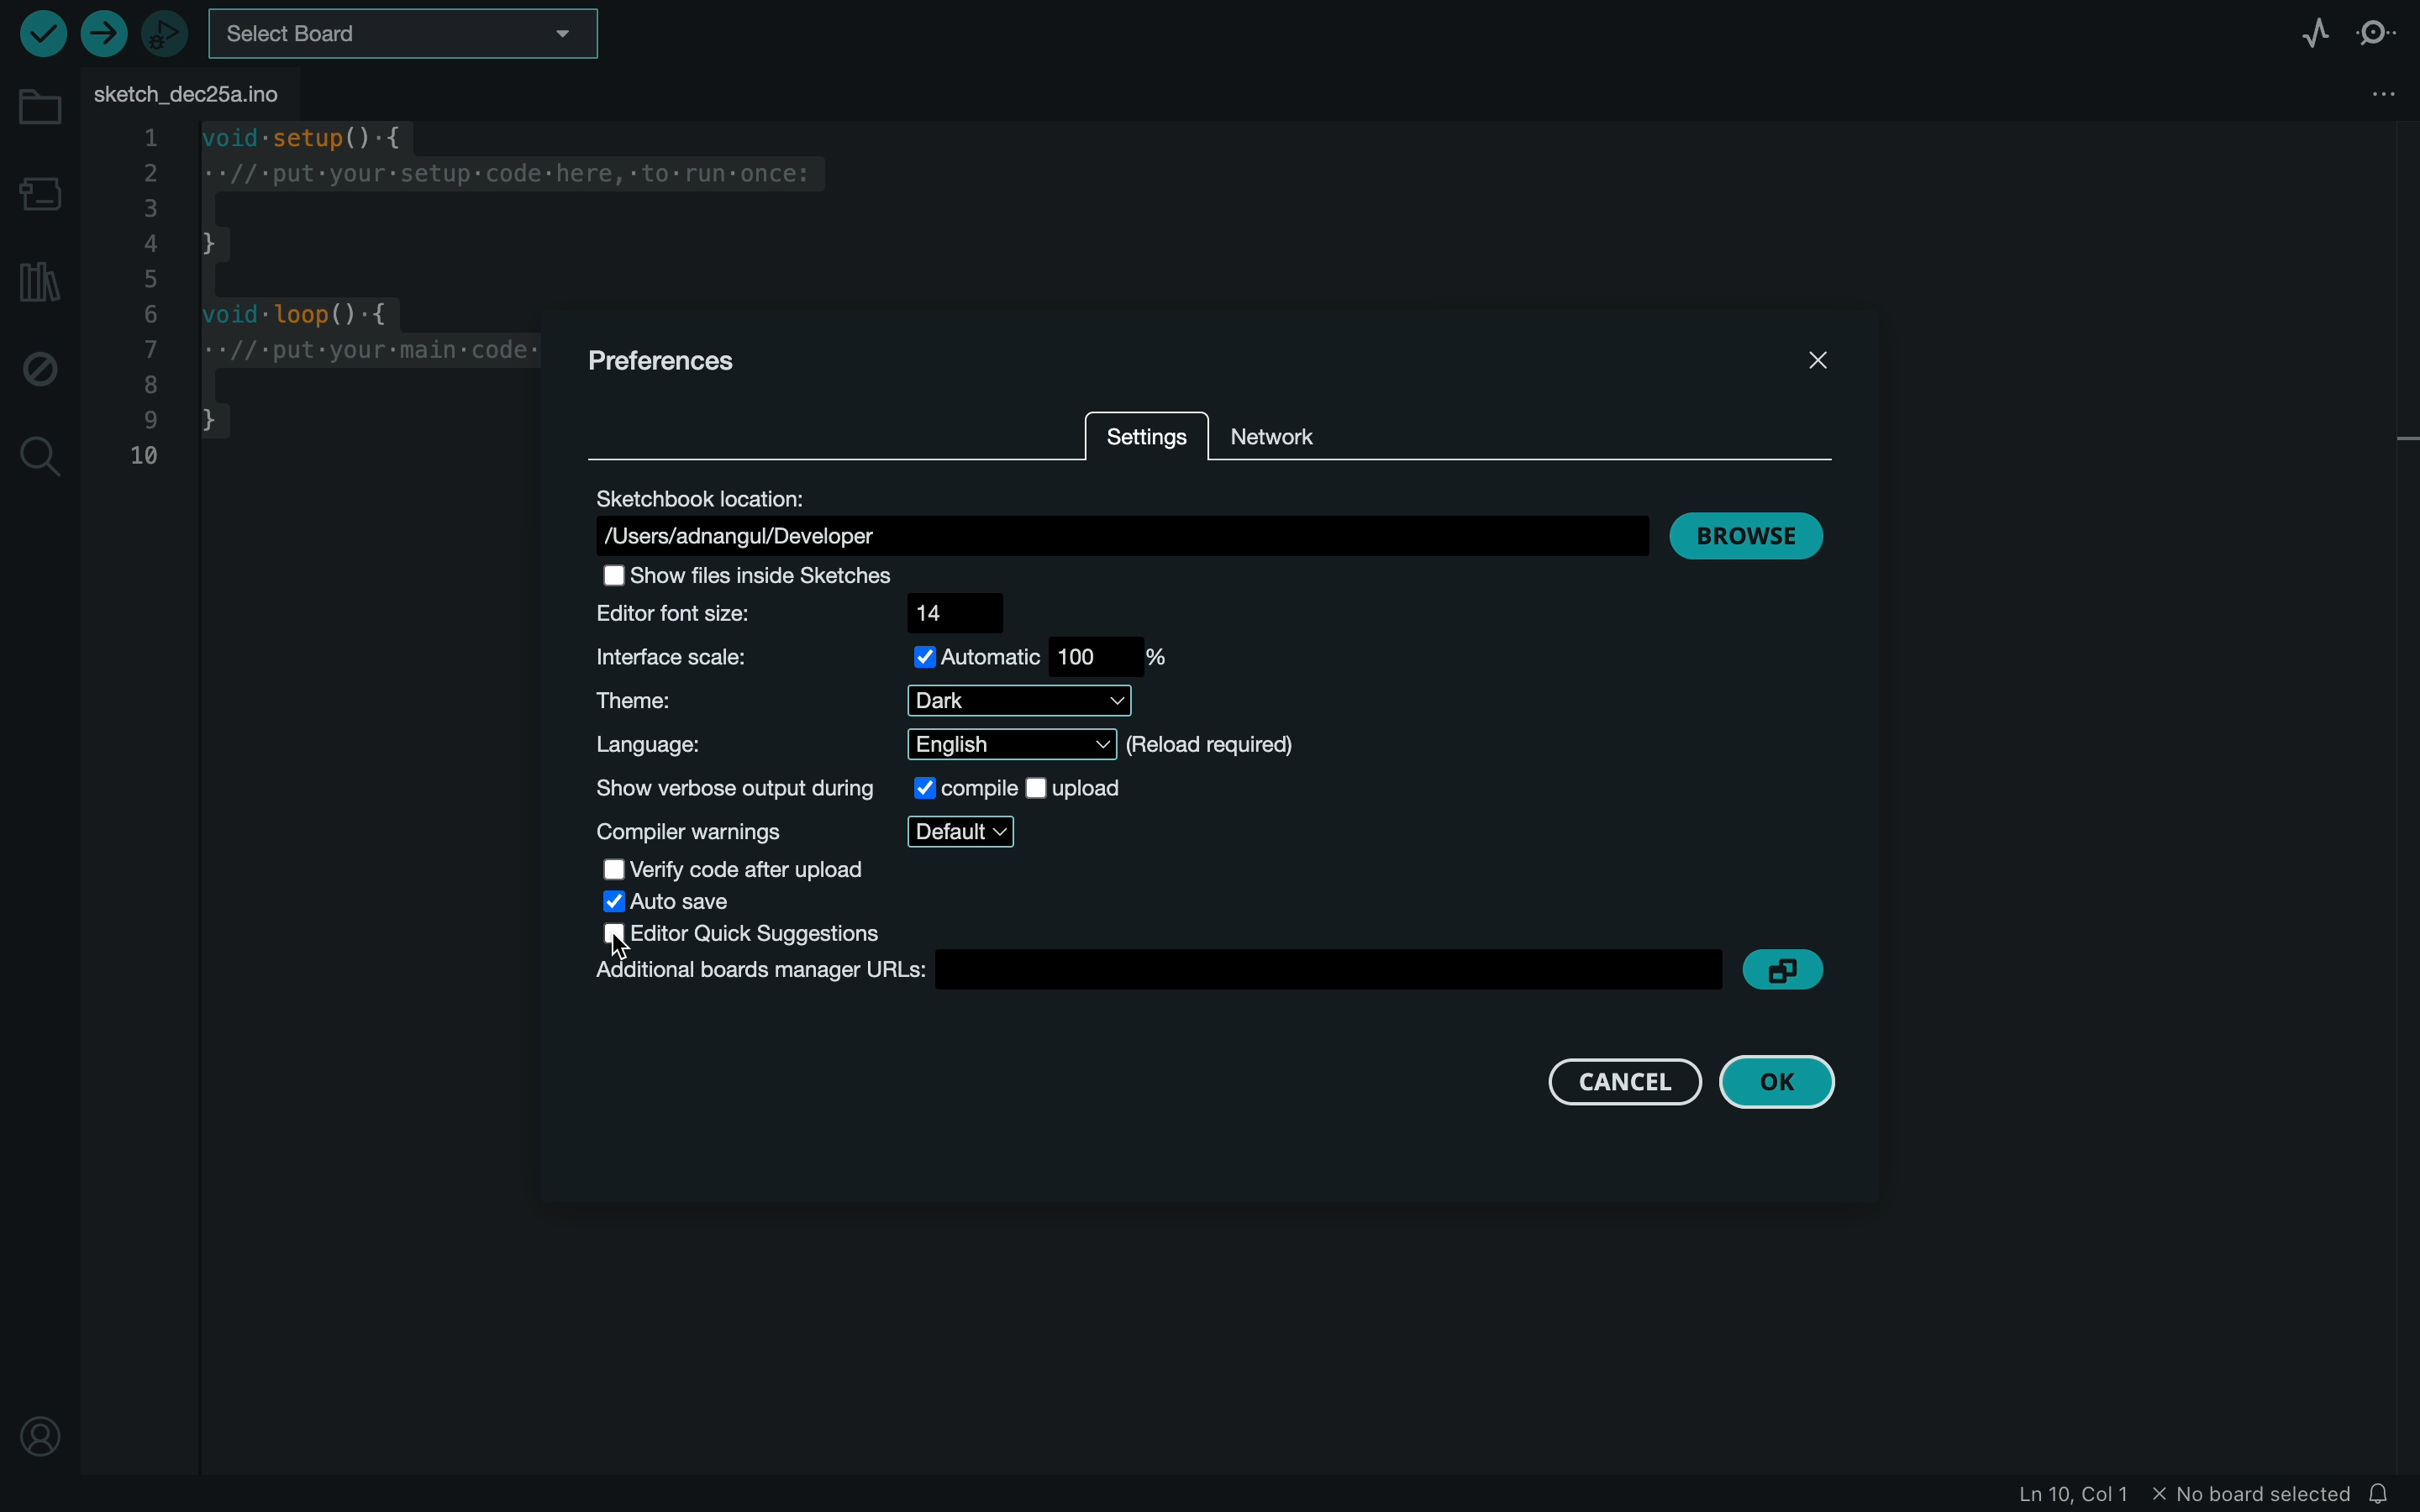  Describe the element at coordinates (810, 831) in the screenshot. I see `compiler` at that location.